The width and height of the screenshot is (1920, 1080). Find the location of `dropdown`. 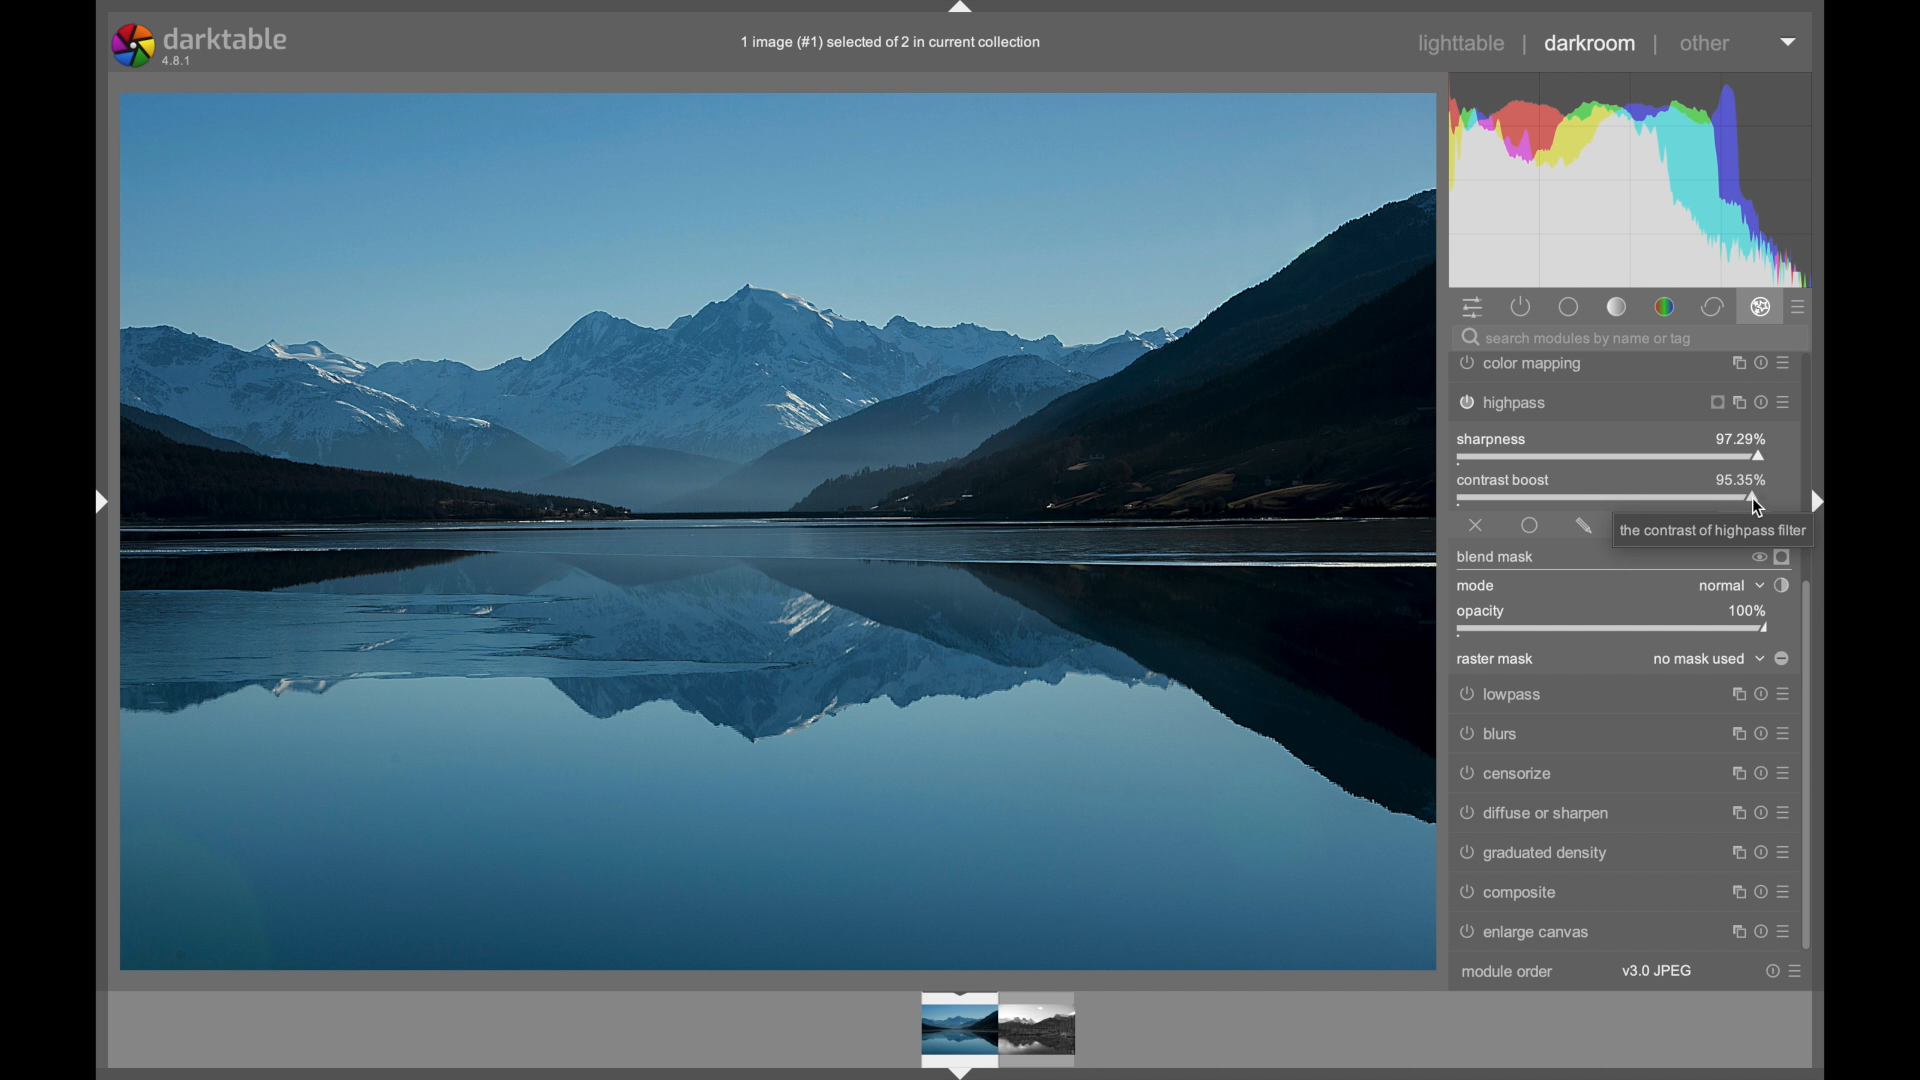

dropdown is located at coordinates (1789, 42).